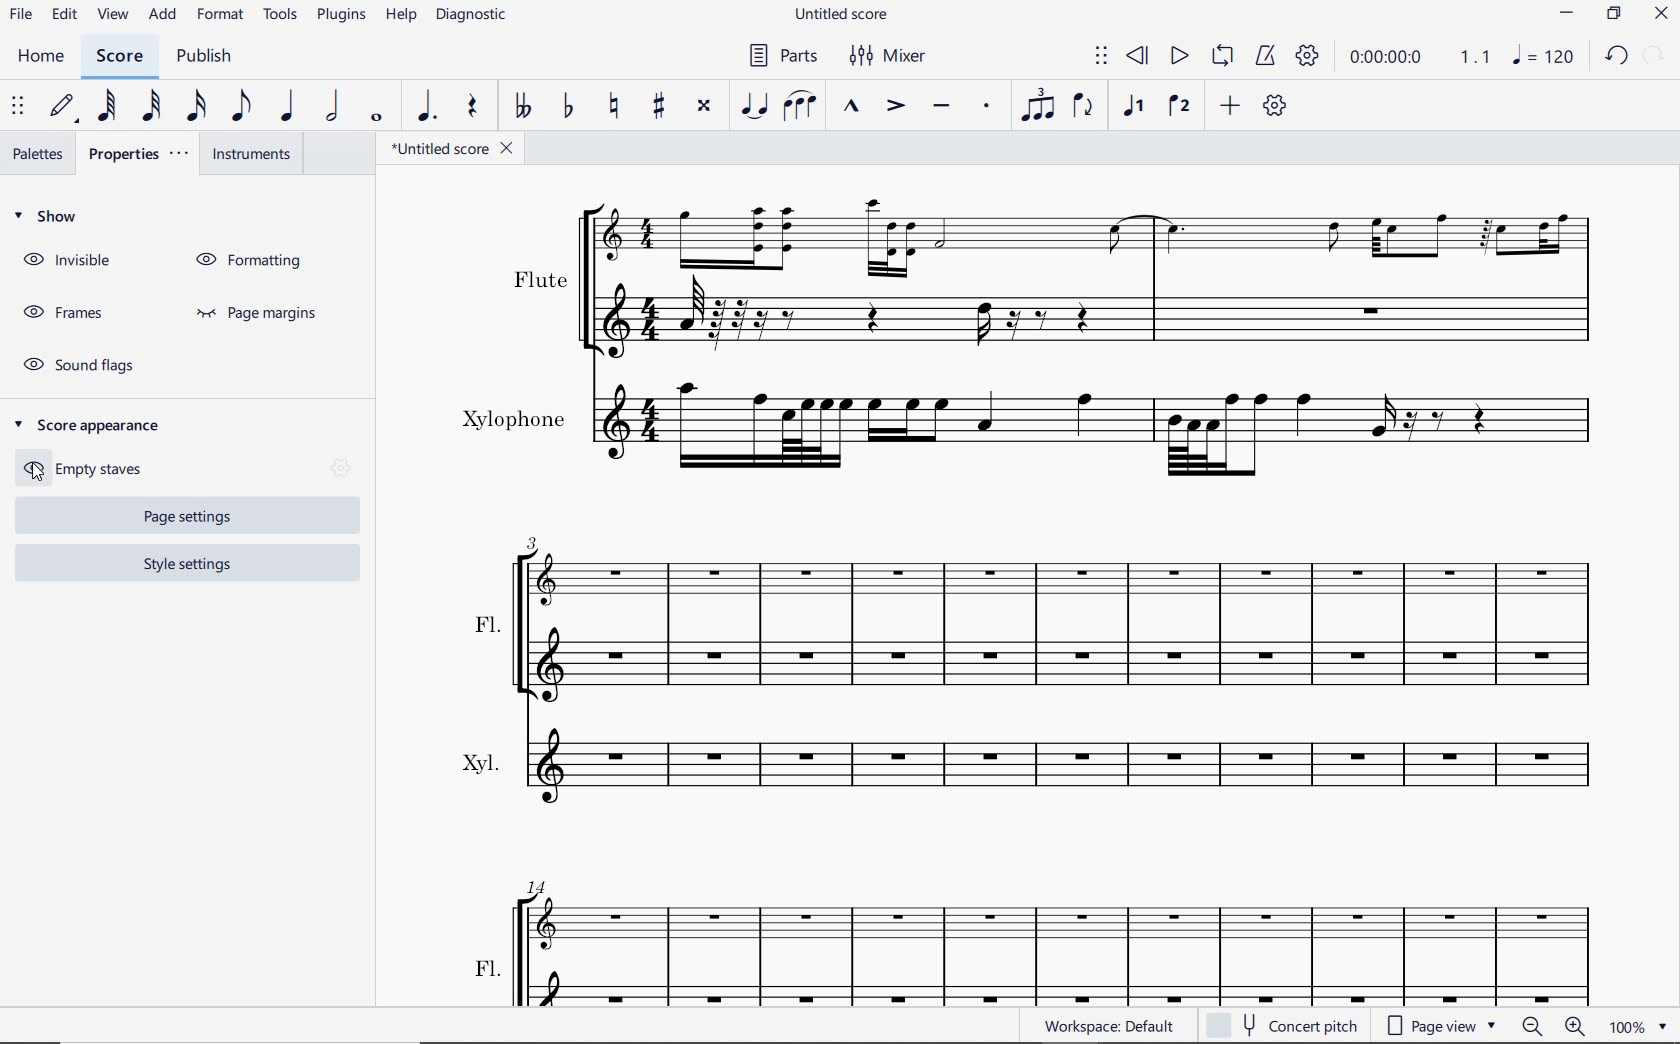 This screenshot has height=1044, width=1680. What do you see at coordinates (108, 107) in the screenshot?
I see `64TH NOTE` at bounding box center [108, 107].